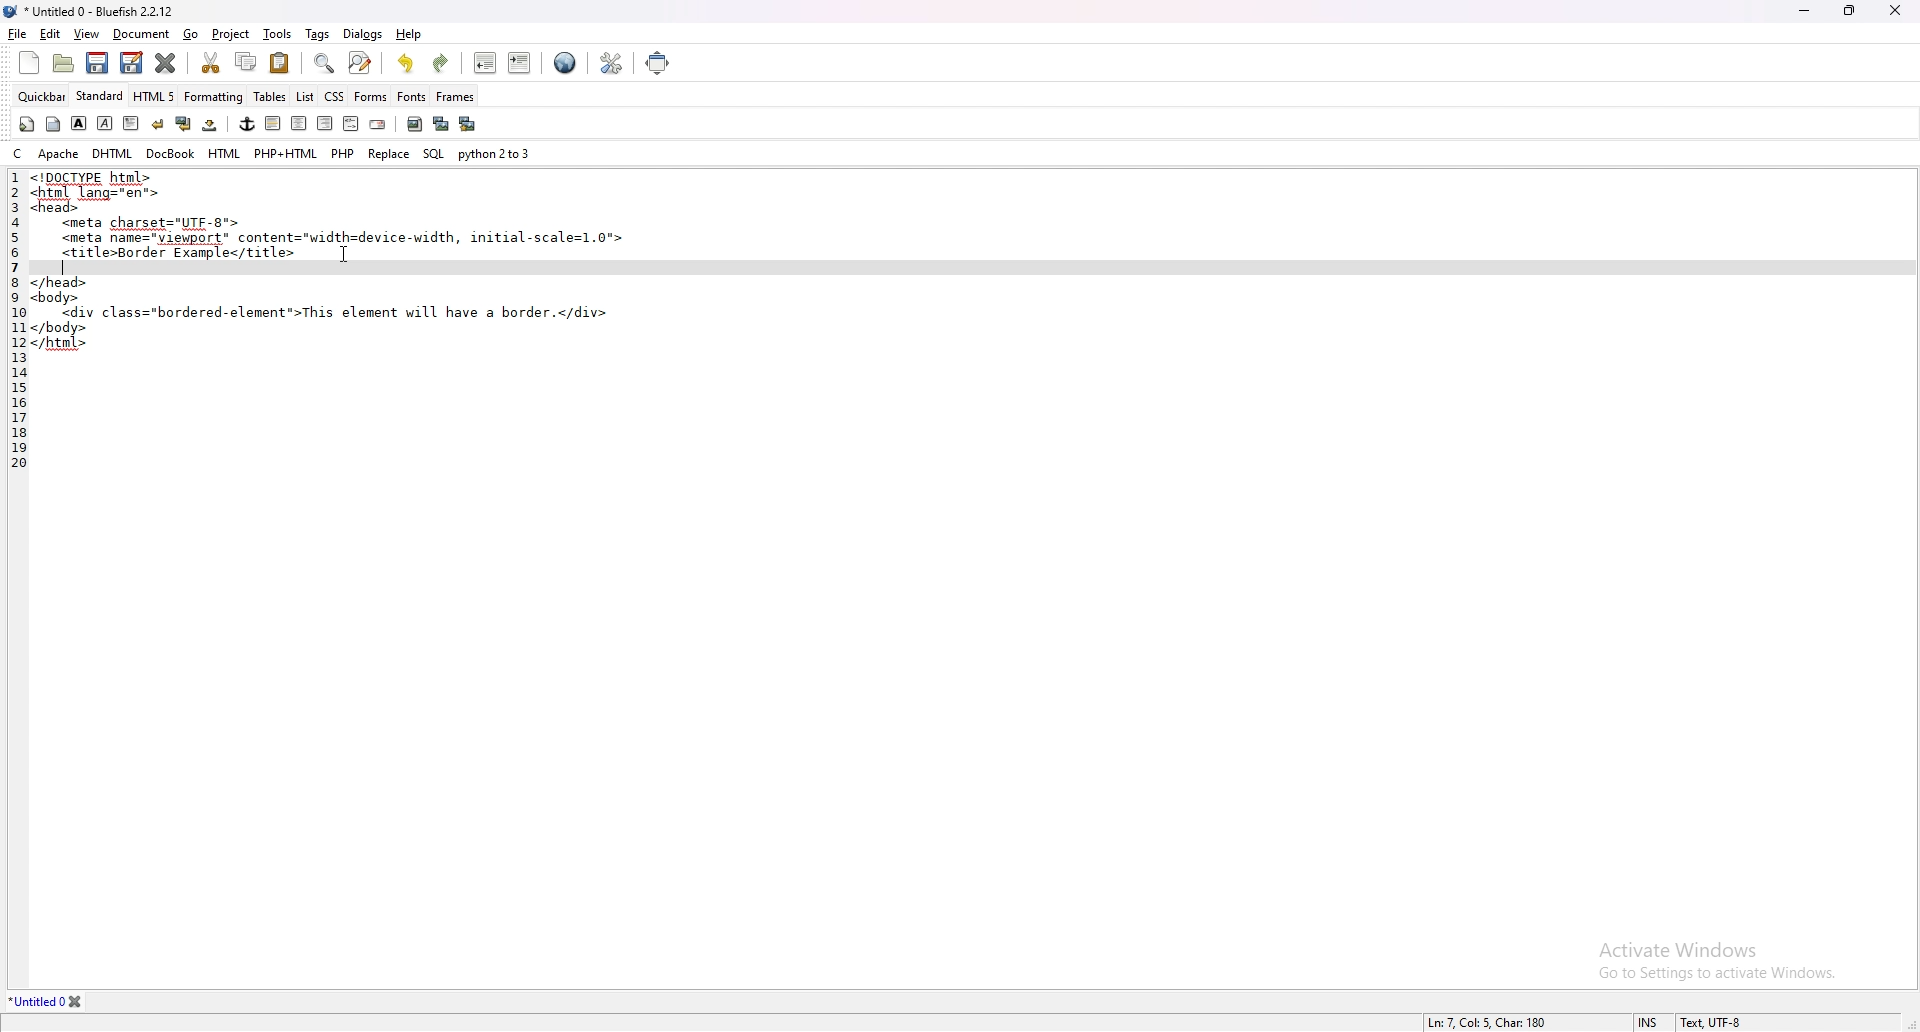 This screenshot has width=1920, height=1032. What do you see at coordinates (658, 62) in the screenshot?
I see `full screen` at bounding box center [658, 62].